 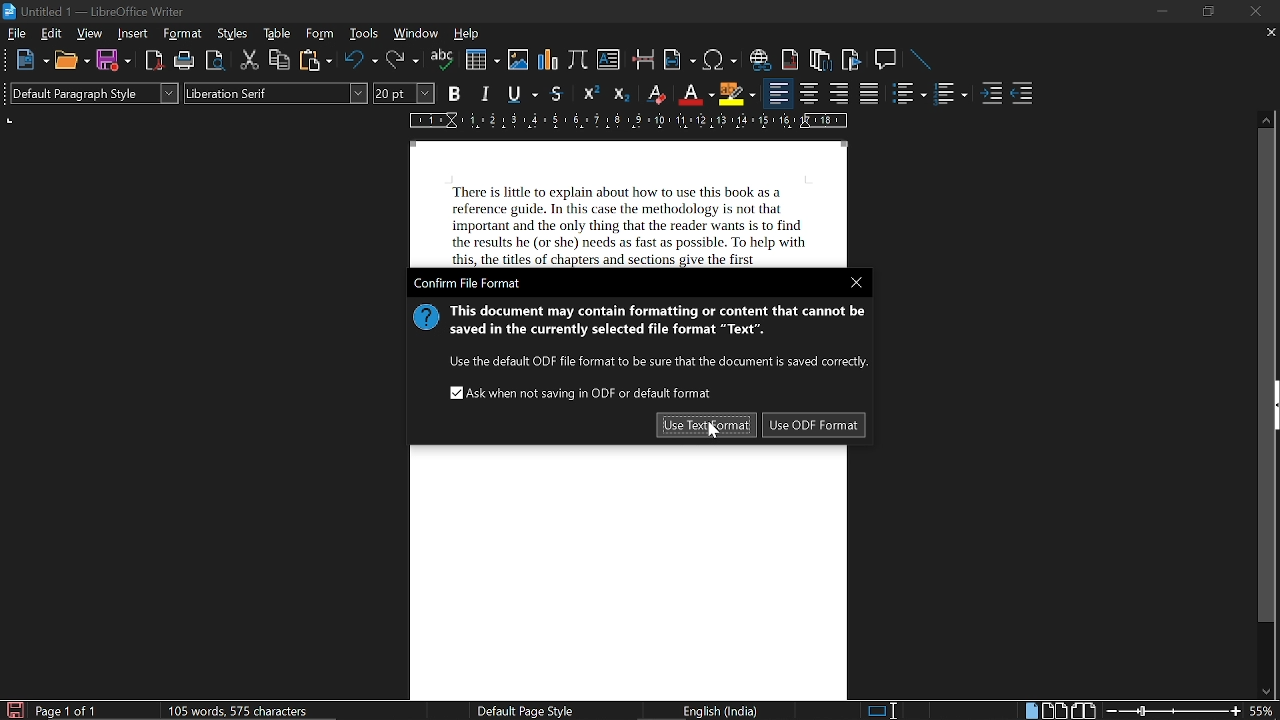 What do you see at coordinates (97, 13) in the screenshot?
I see `current window` at bounding box center [97, 13].